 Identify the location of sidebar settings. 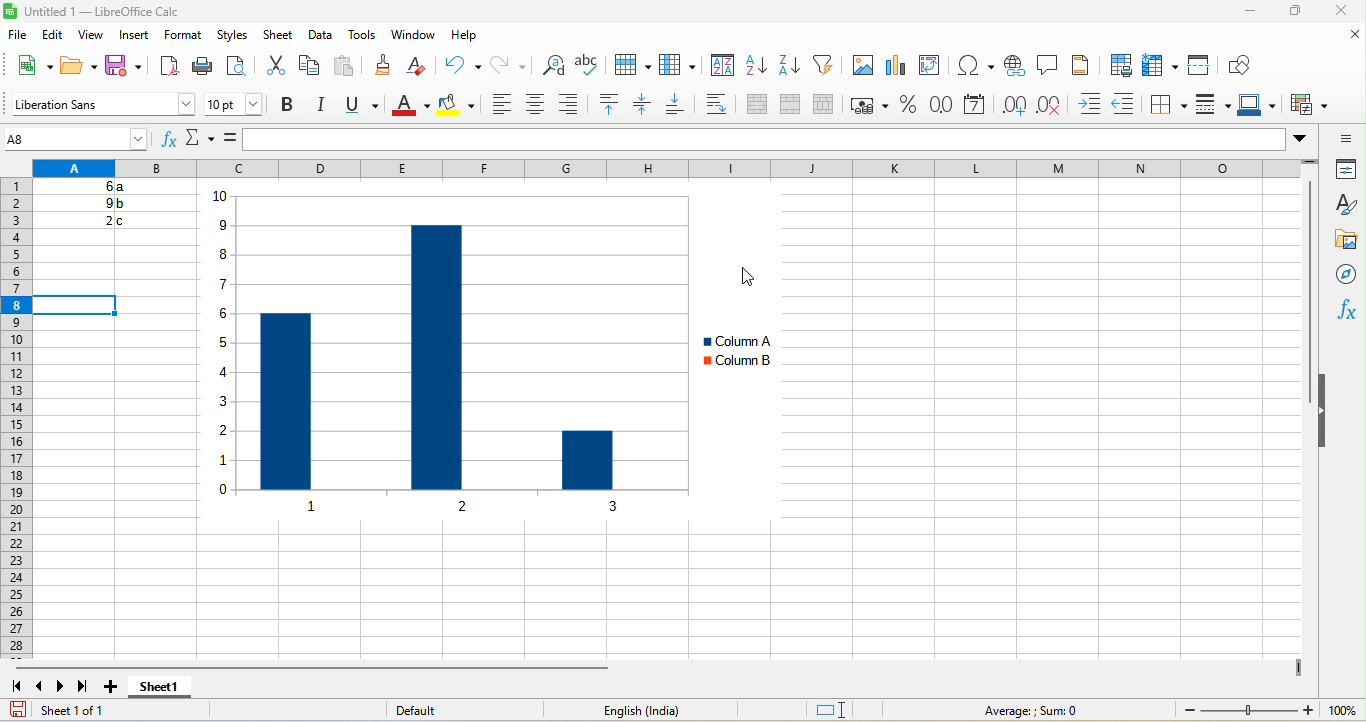
(1340, 138).